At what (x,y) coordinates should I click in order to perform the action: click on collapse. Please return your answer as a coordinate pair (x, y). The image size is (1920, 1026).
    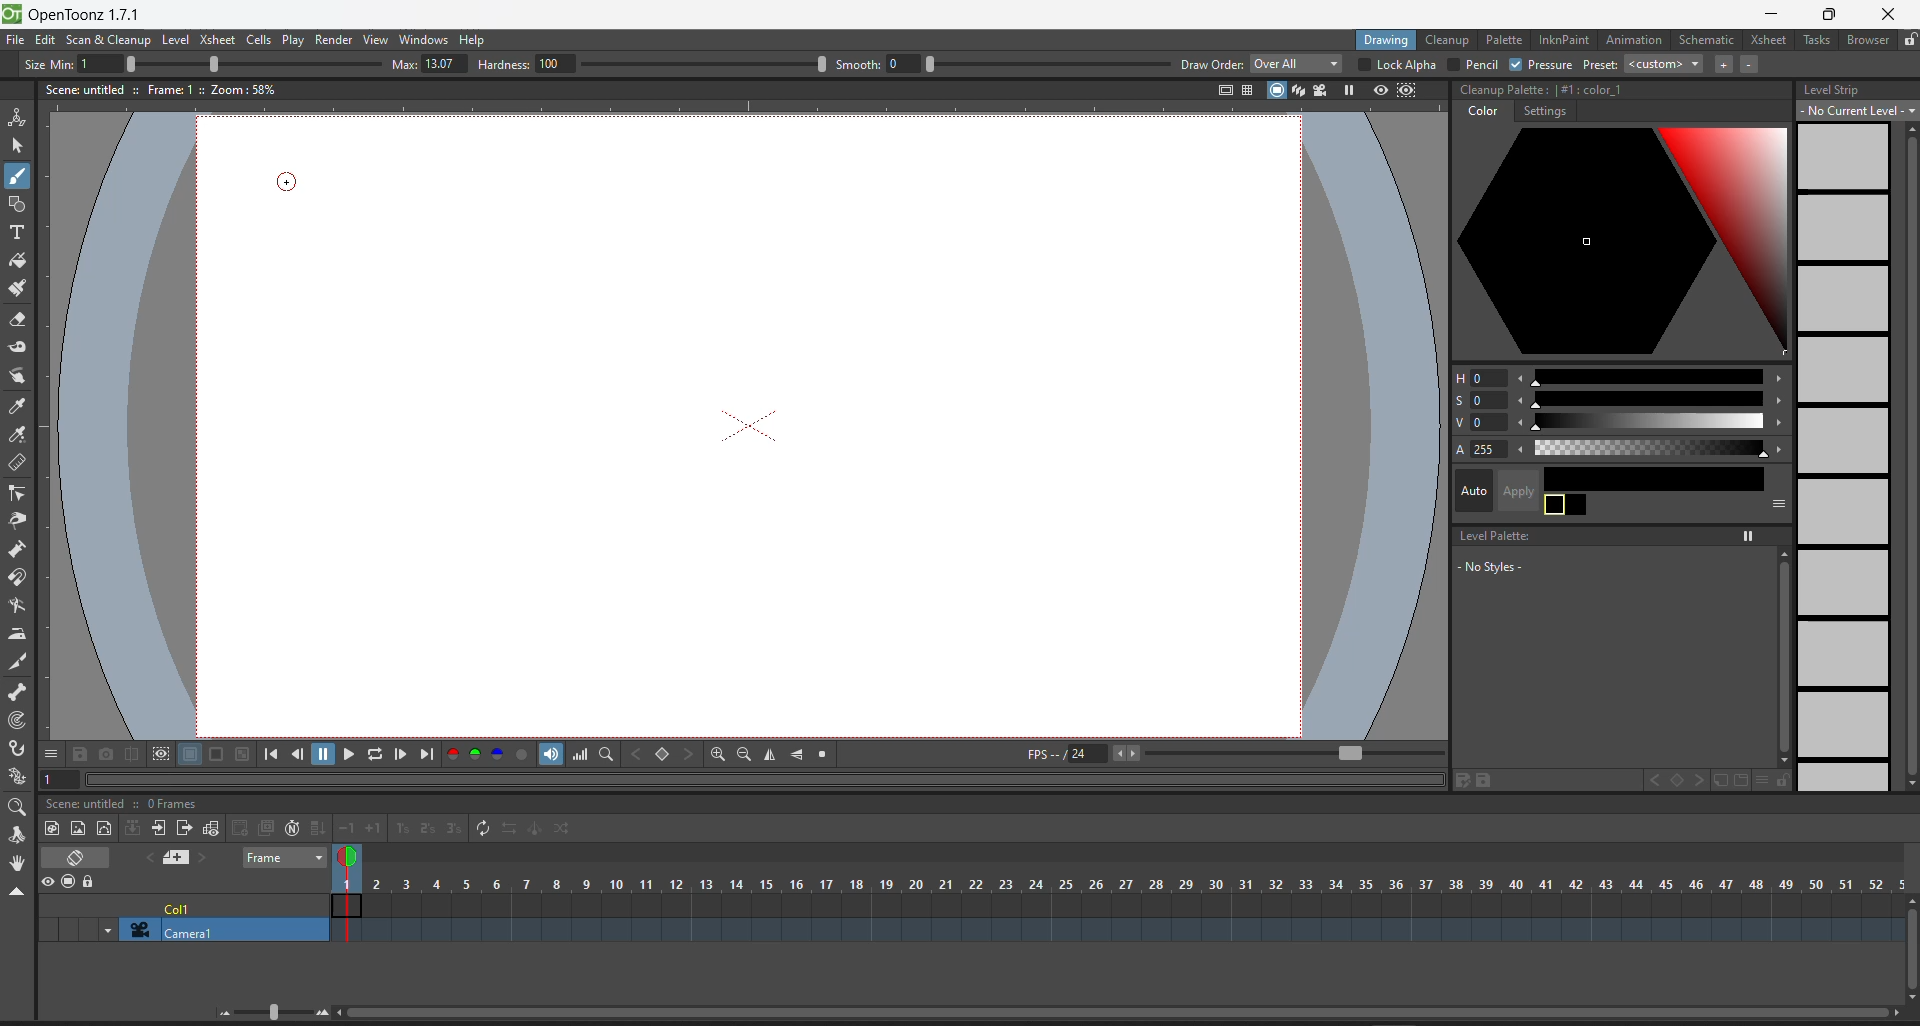
    Looking at the image, I should click on (131, 827).